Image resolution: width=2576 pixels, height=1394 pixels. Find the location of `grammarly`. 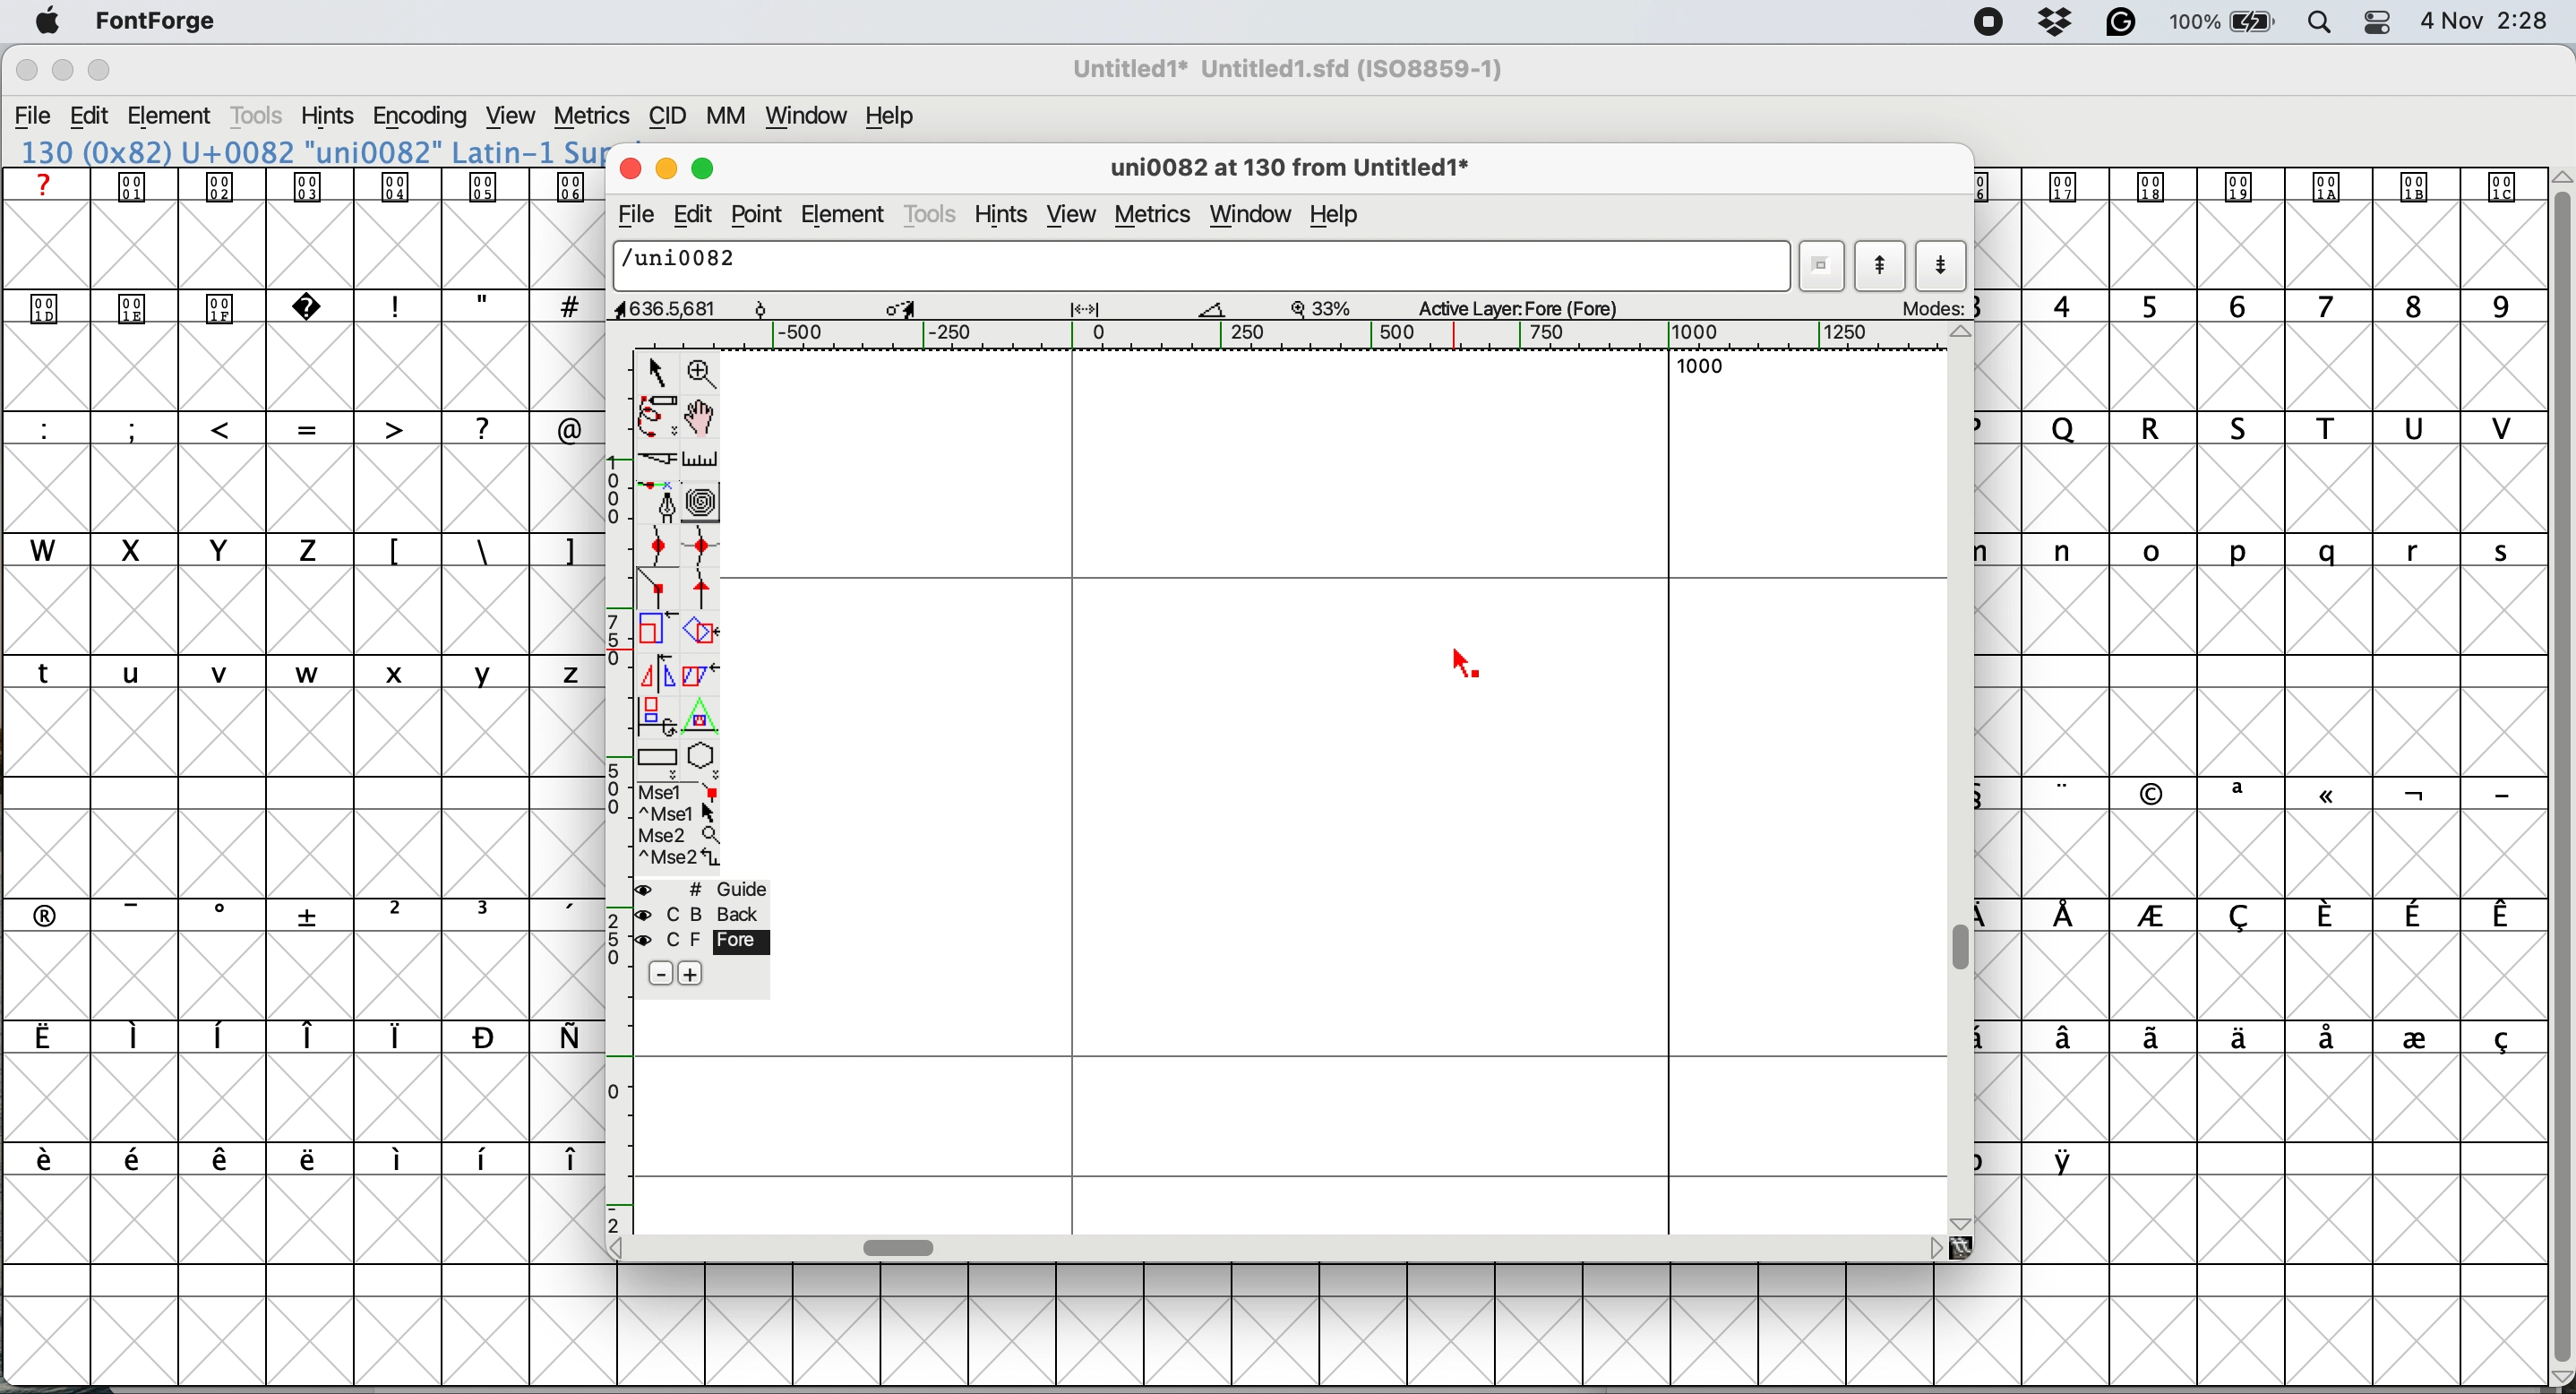

grammarly is located at coordinates (2124, 24).